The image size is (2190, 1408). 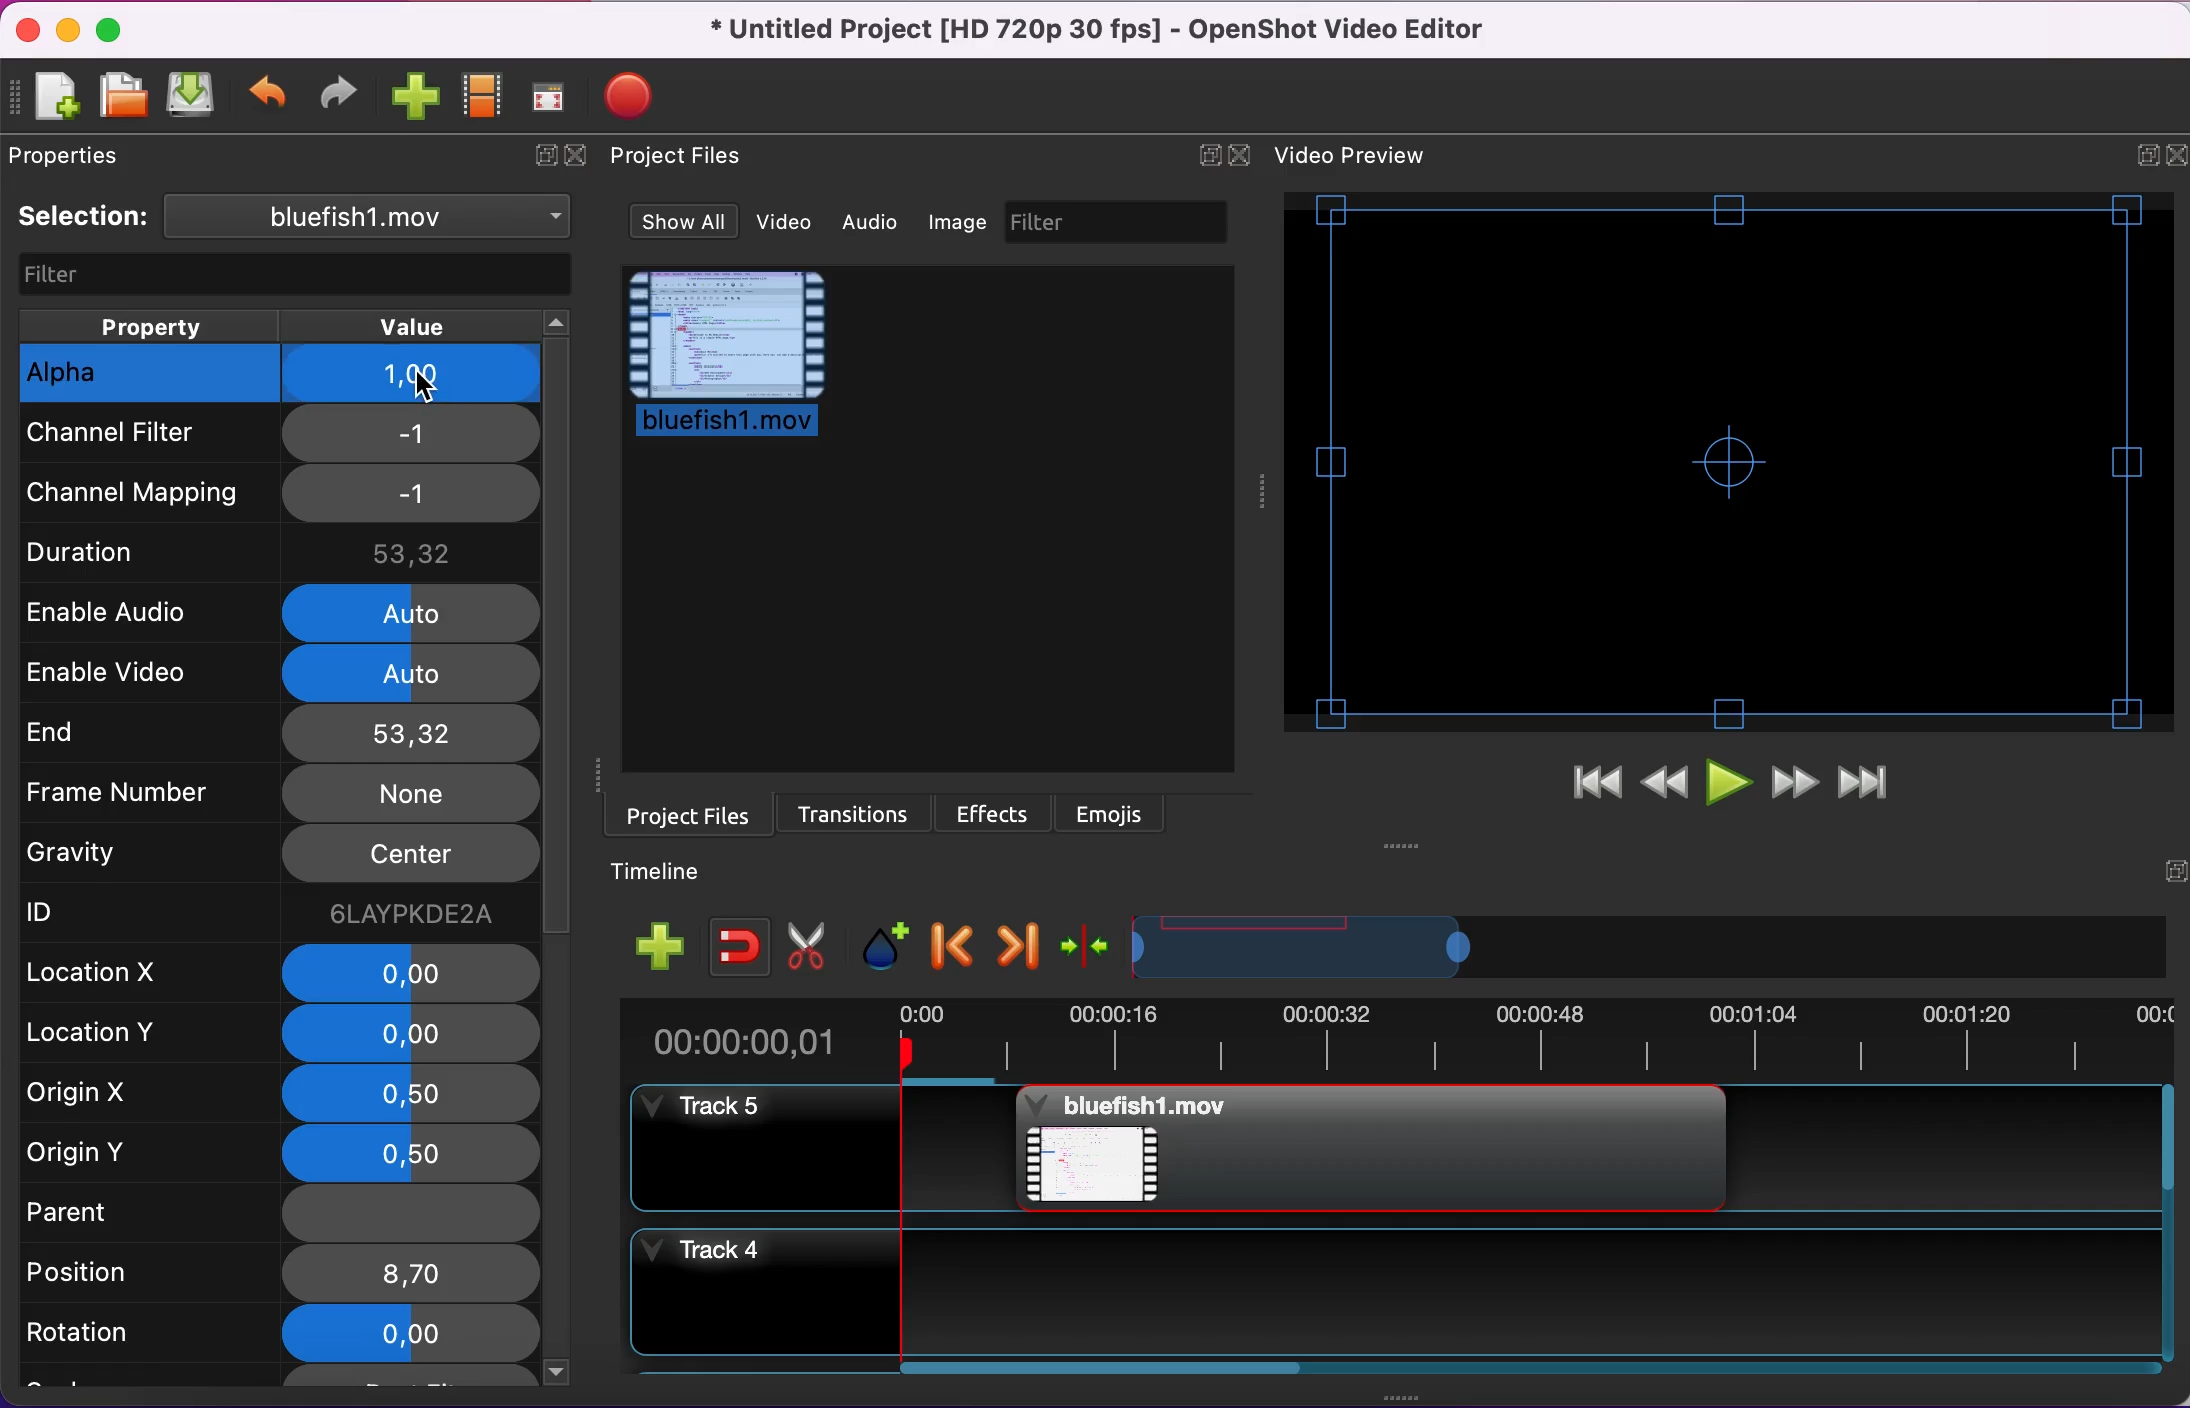 What do you see at coordinates (1589, 777) in the screenshot?
I see `jump to start` at bounding box center [1589, 777].